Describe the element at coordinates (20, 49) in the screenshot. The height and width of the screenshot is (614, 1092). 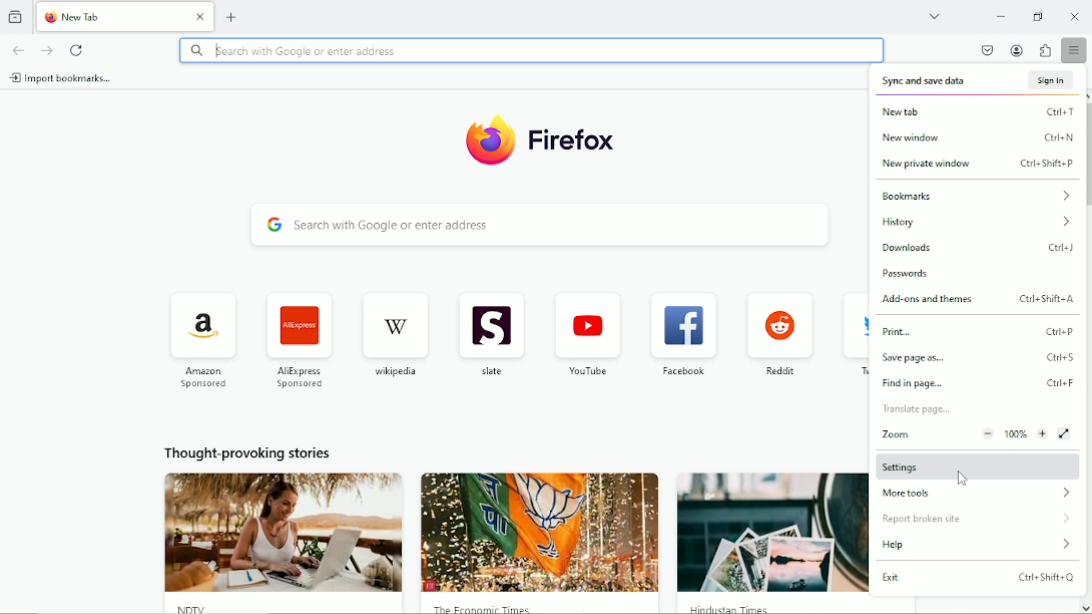
I see `go back` at that location.